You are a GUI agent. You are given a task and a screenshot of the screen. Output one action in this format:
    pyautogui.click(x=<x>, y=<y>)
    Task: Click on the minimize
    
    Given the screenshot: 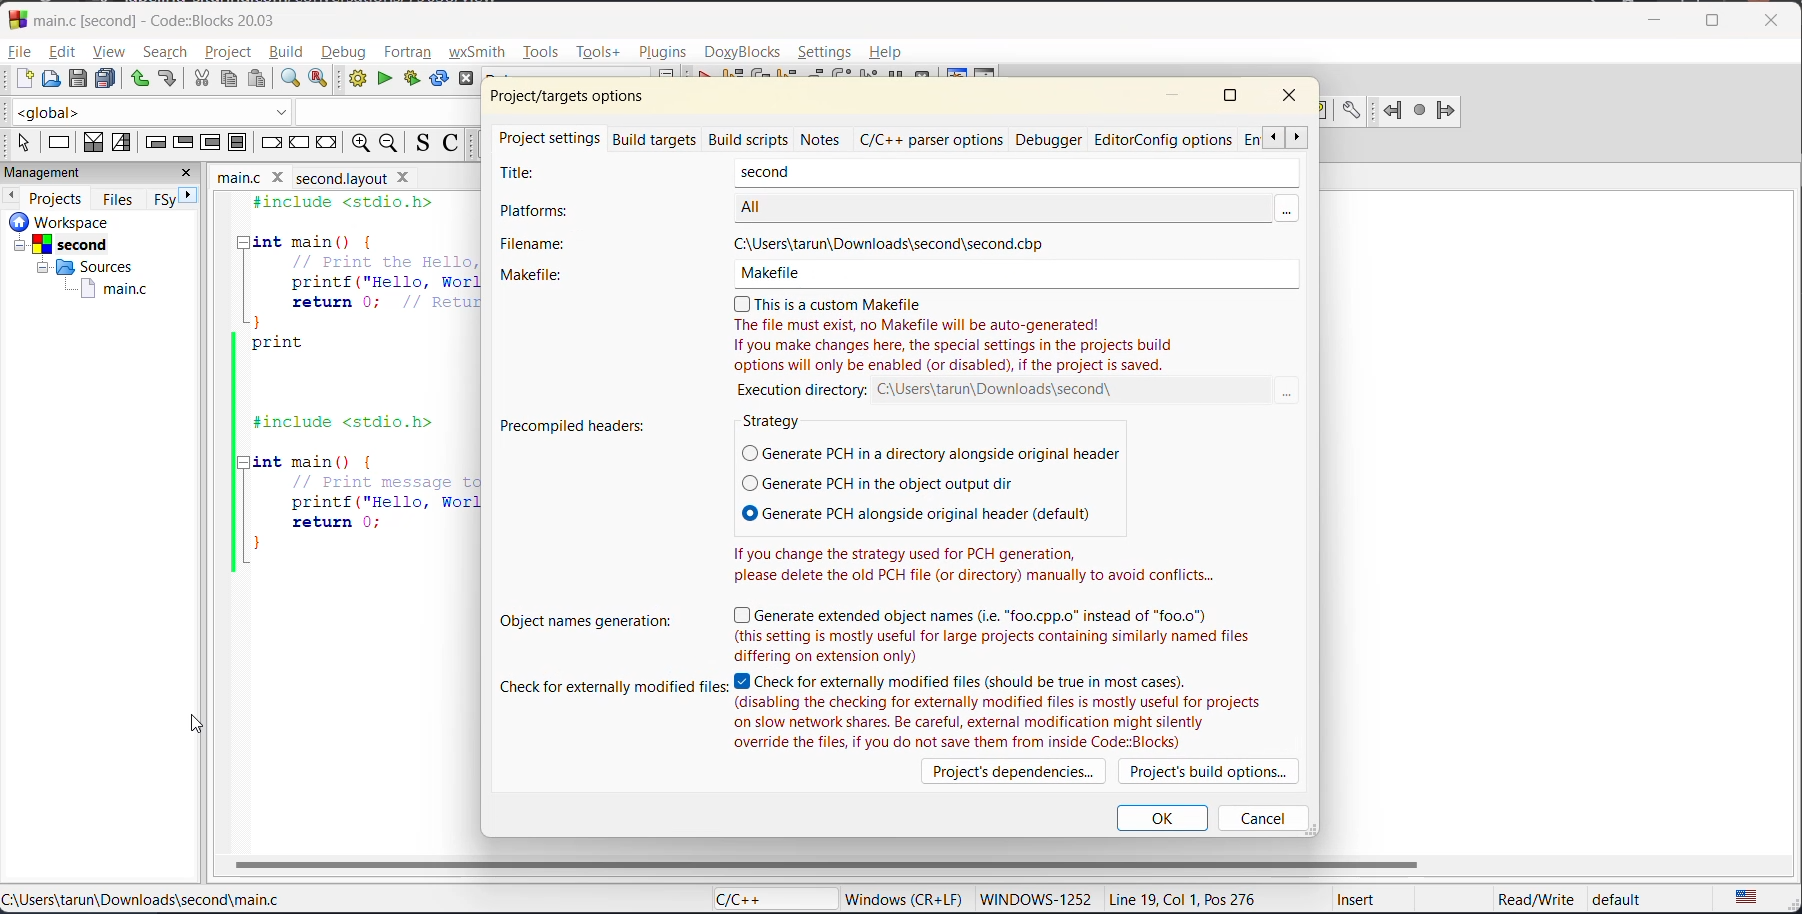 What is the action you would take?
    pyautogui.click(x=1664, y=17)
    